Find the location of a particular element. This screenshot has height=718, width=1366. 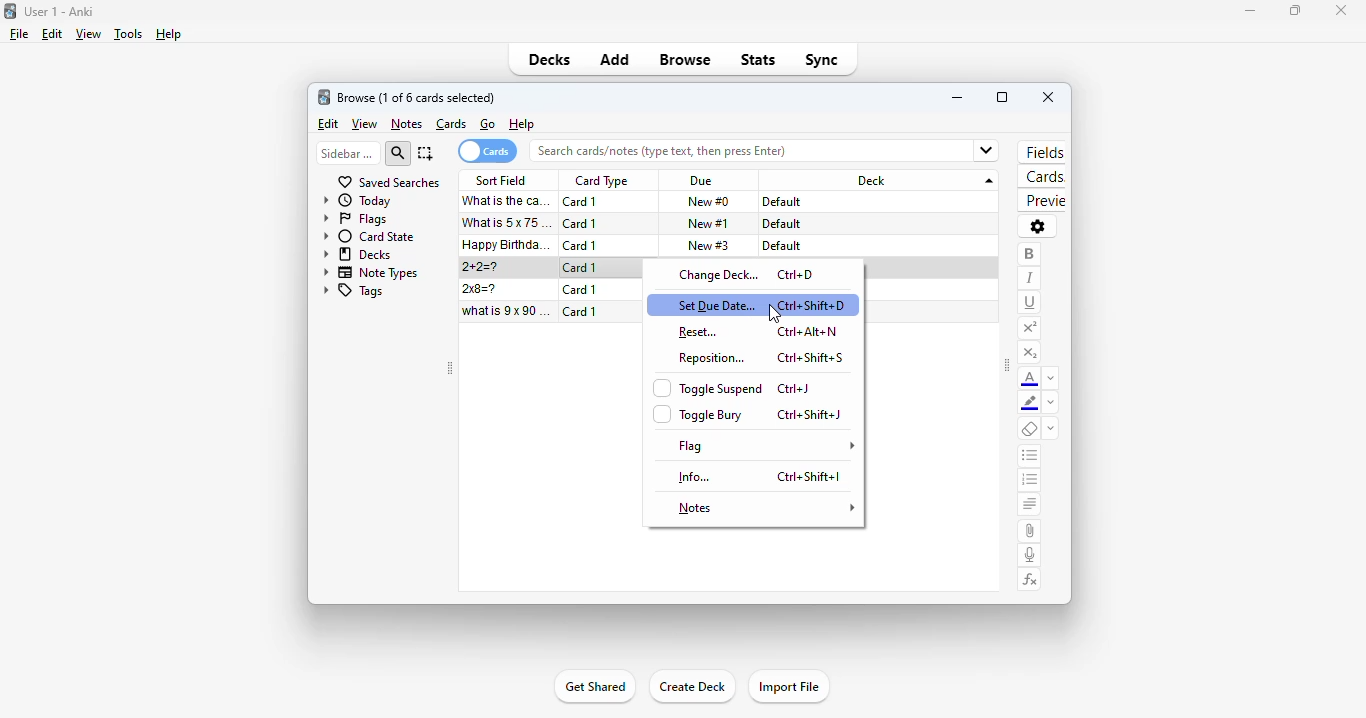

logo is located at coordinates (10, 10).